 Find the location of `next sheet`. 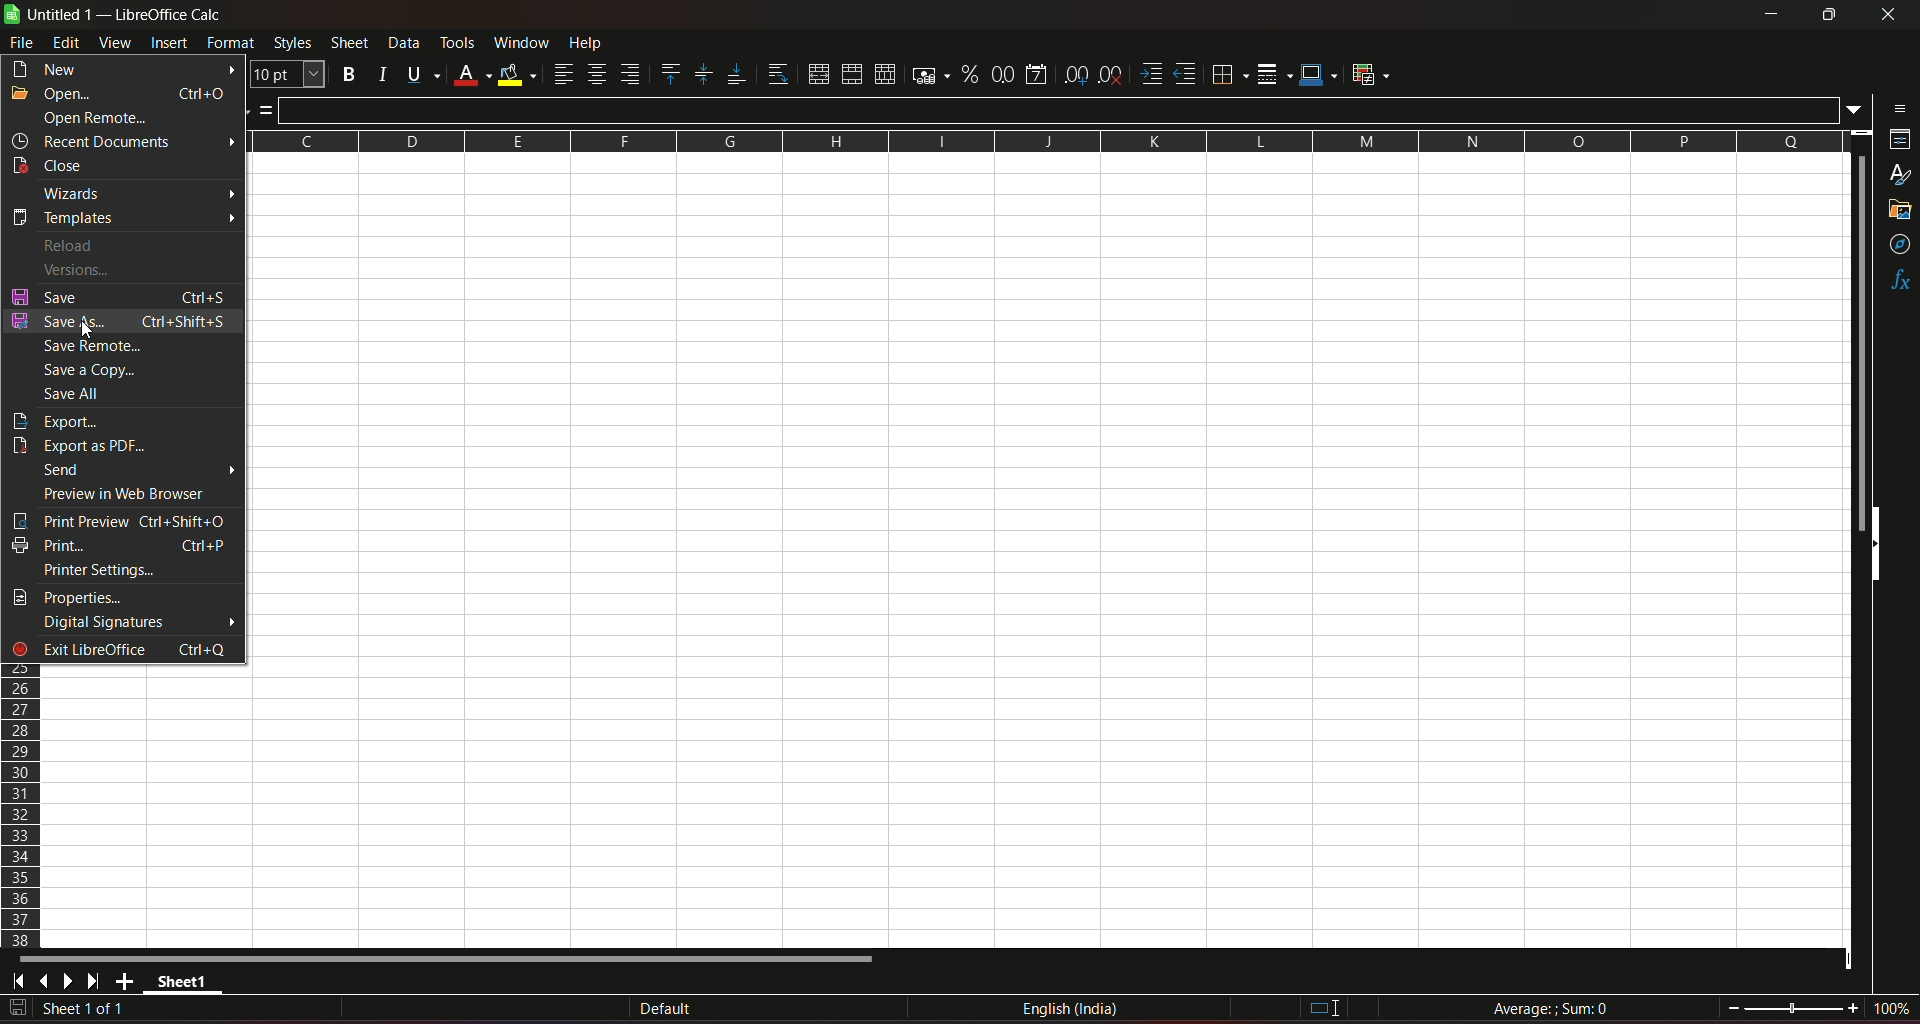

next sheet is located at coordinates (72, 982).